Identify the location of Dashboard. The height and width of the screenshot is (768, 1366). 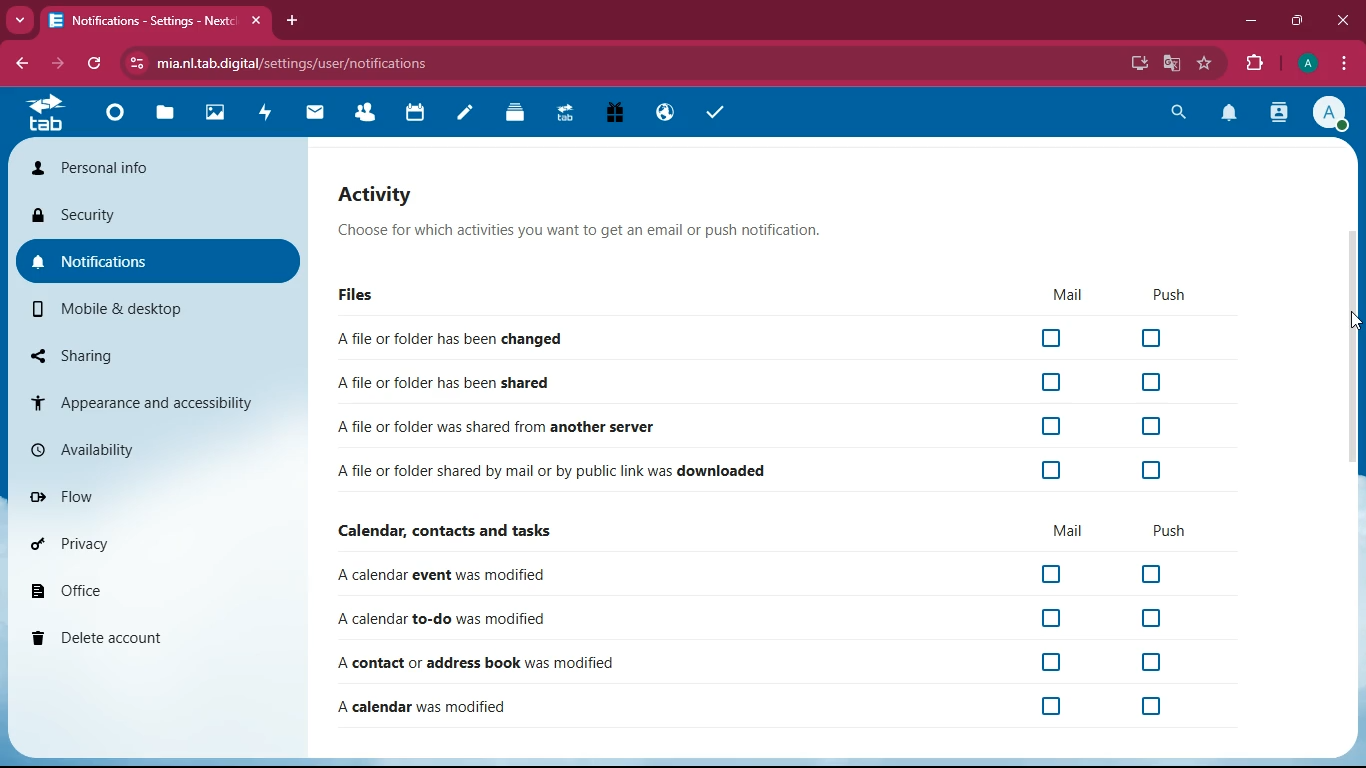
(119, 115).